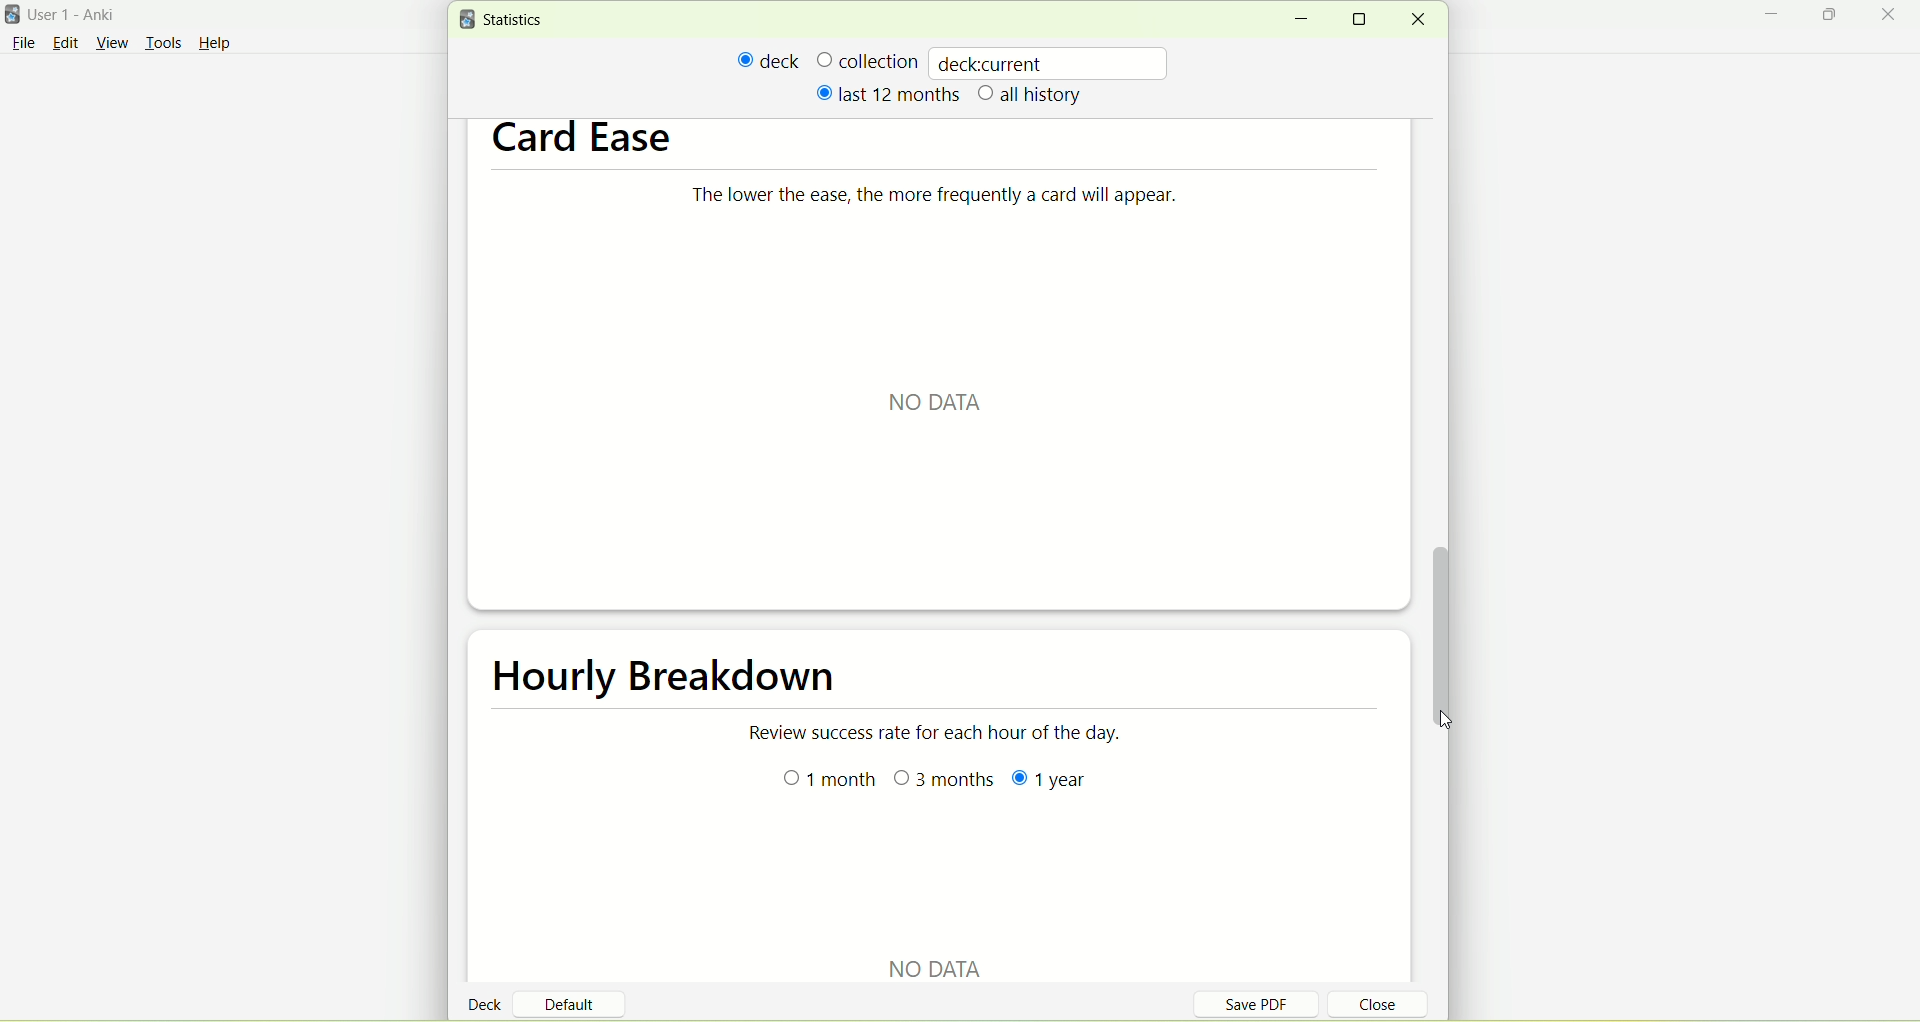  Describe the element at coordinates (769, 60) in the screenshot. I see `deck` at that location.